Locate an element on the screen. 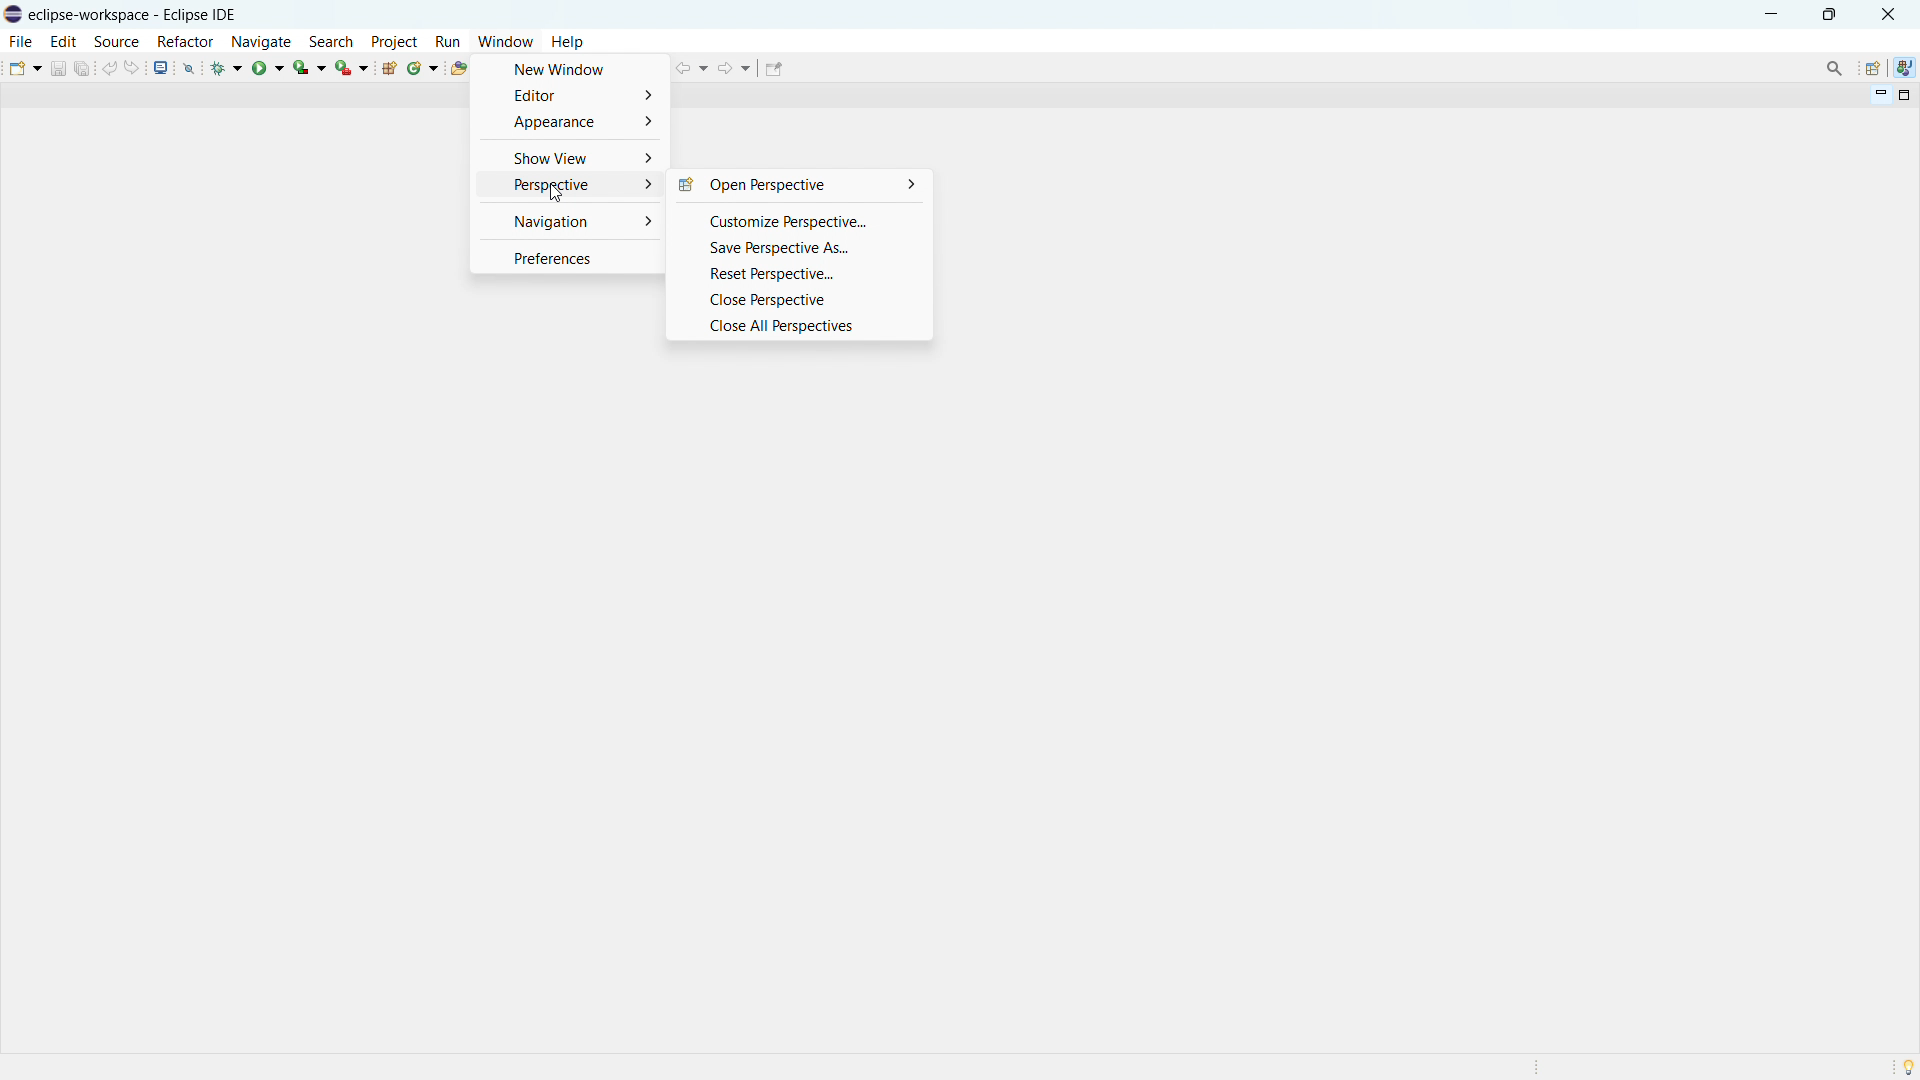 This screenshot has width=1920, height=1080. coverage is located at coordinates (310, 66).